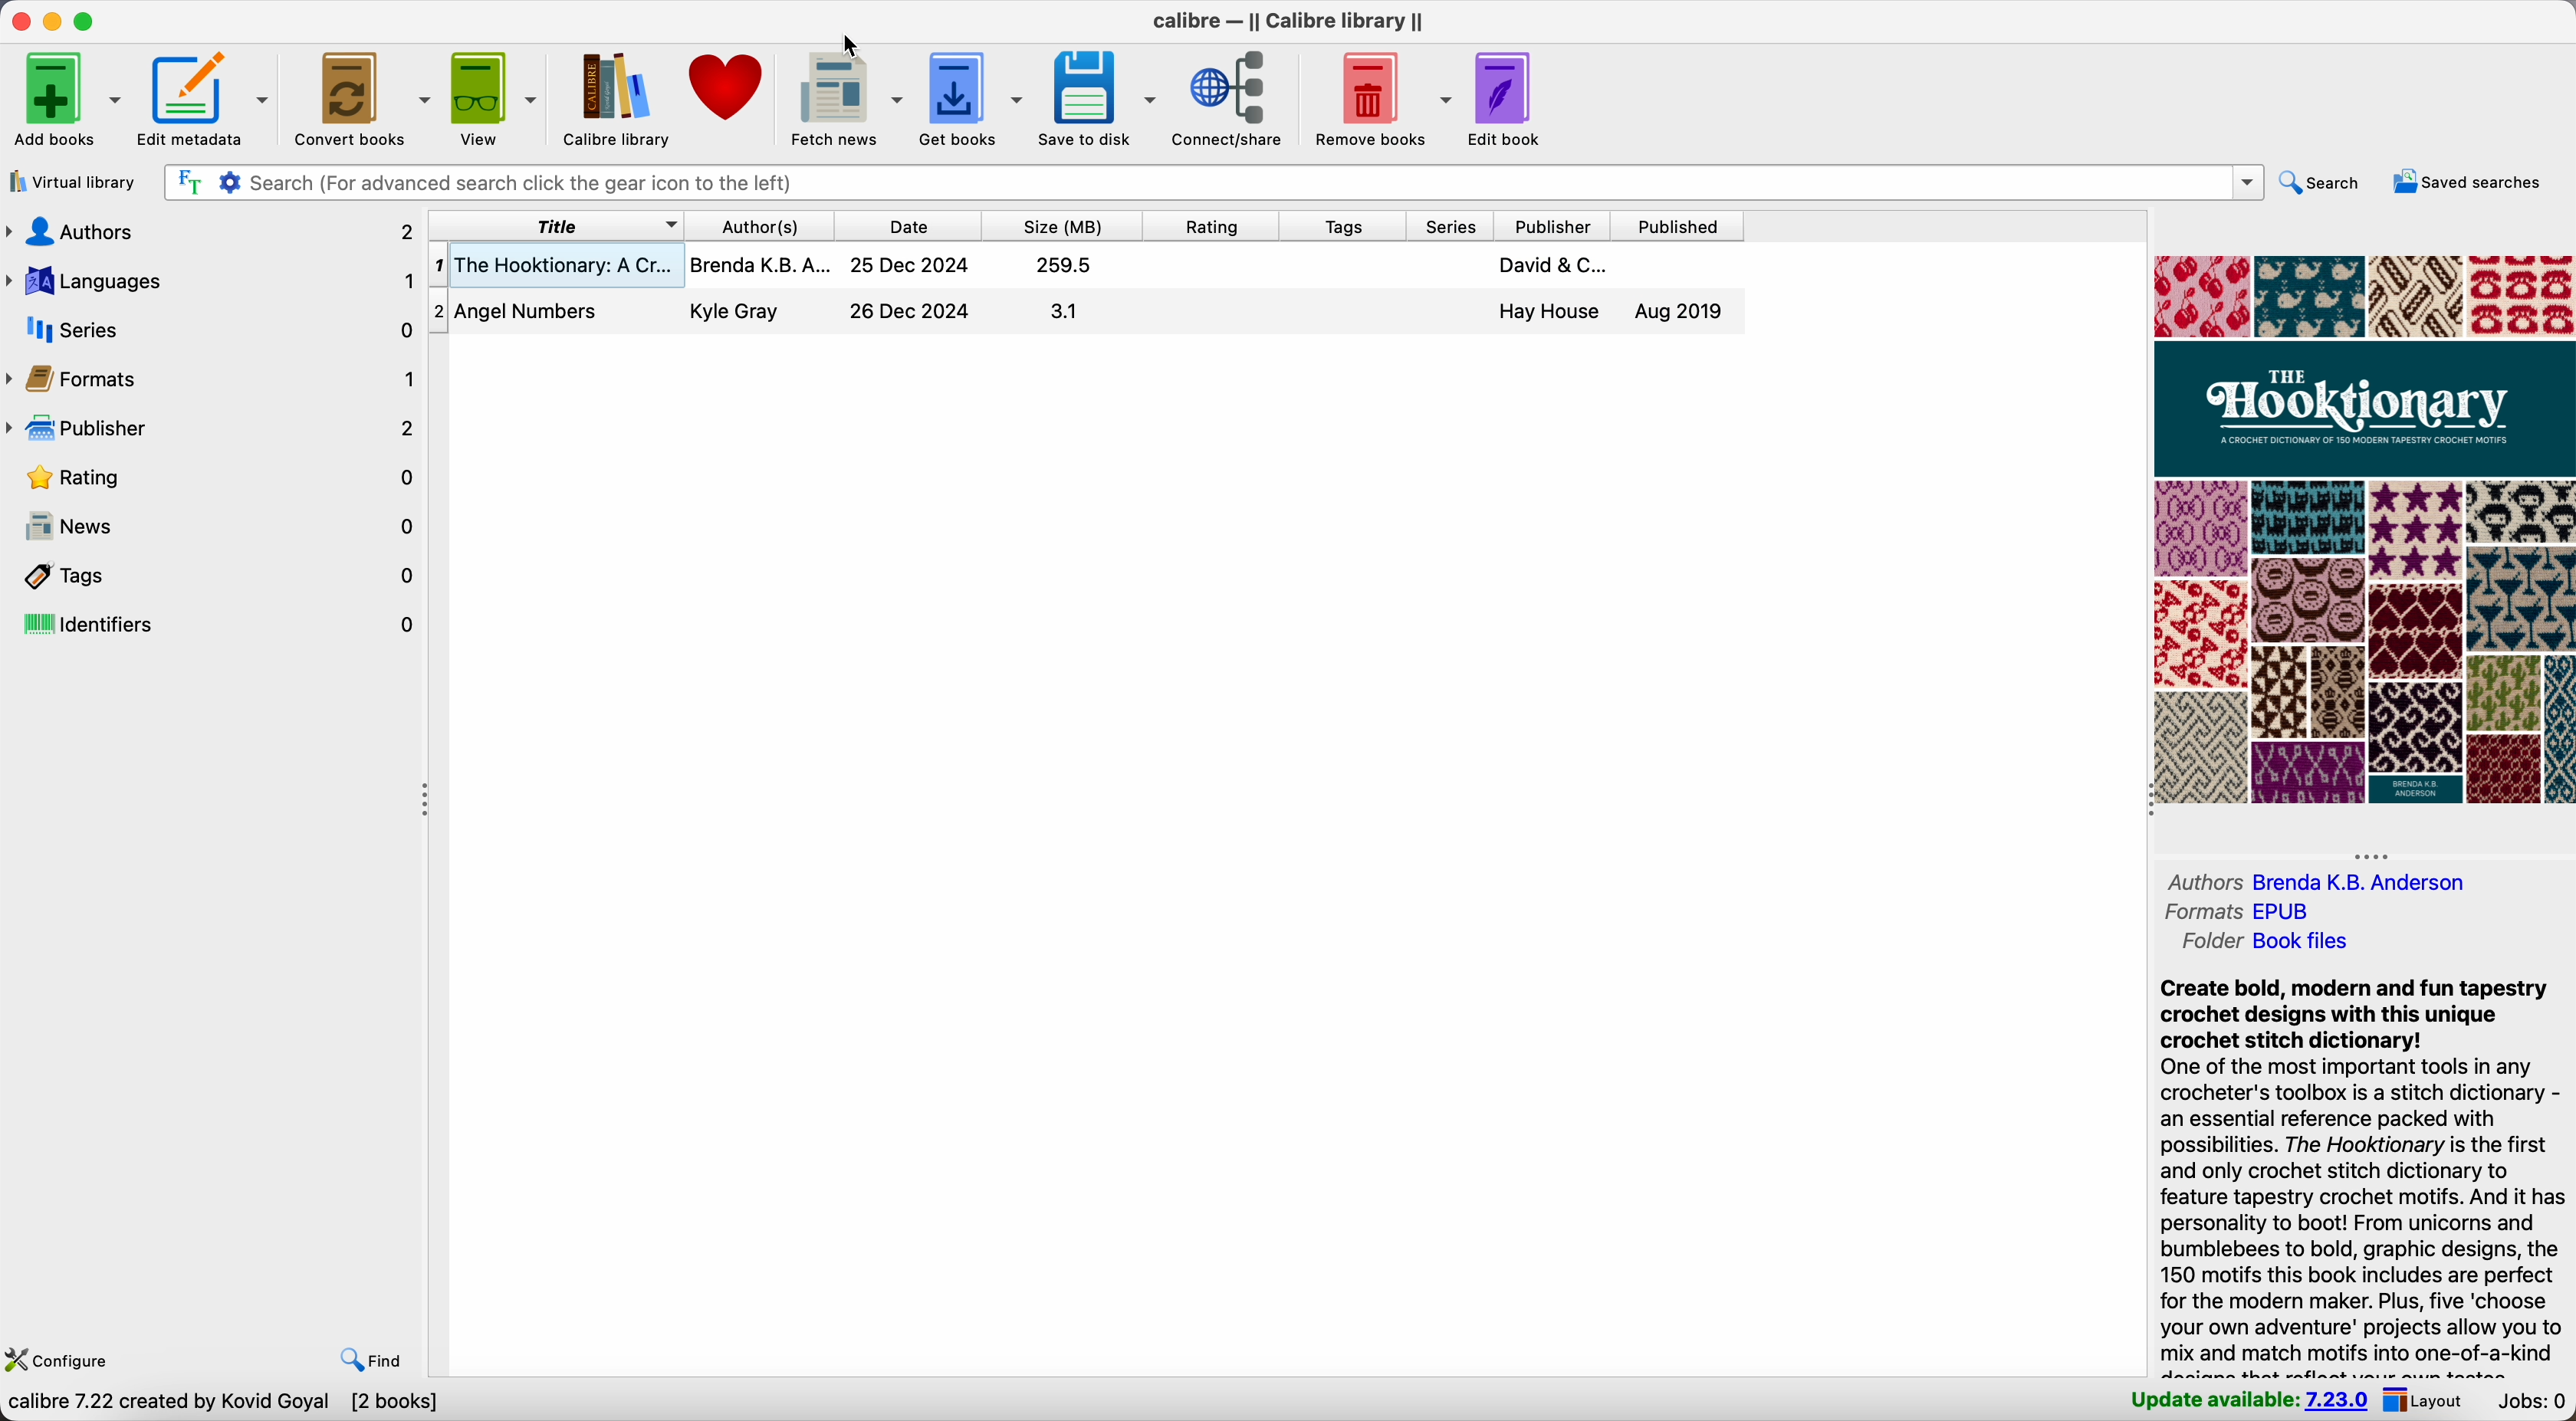  What do you see at coordinates (86, 23) in the screenshot?
I see `maximize` at bounding box center [86, 23].